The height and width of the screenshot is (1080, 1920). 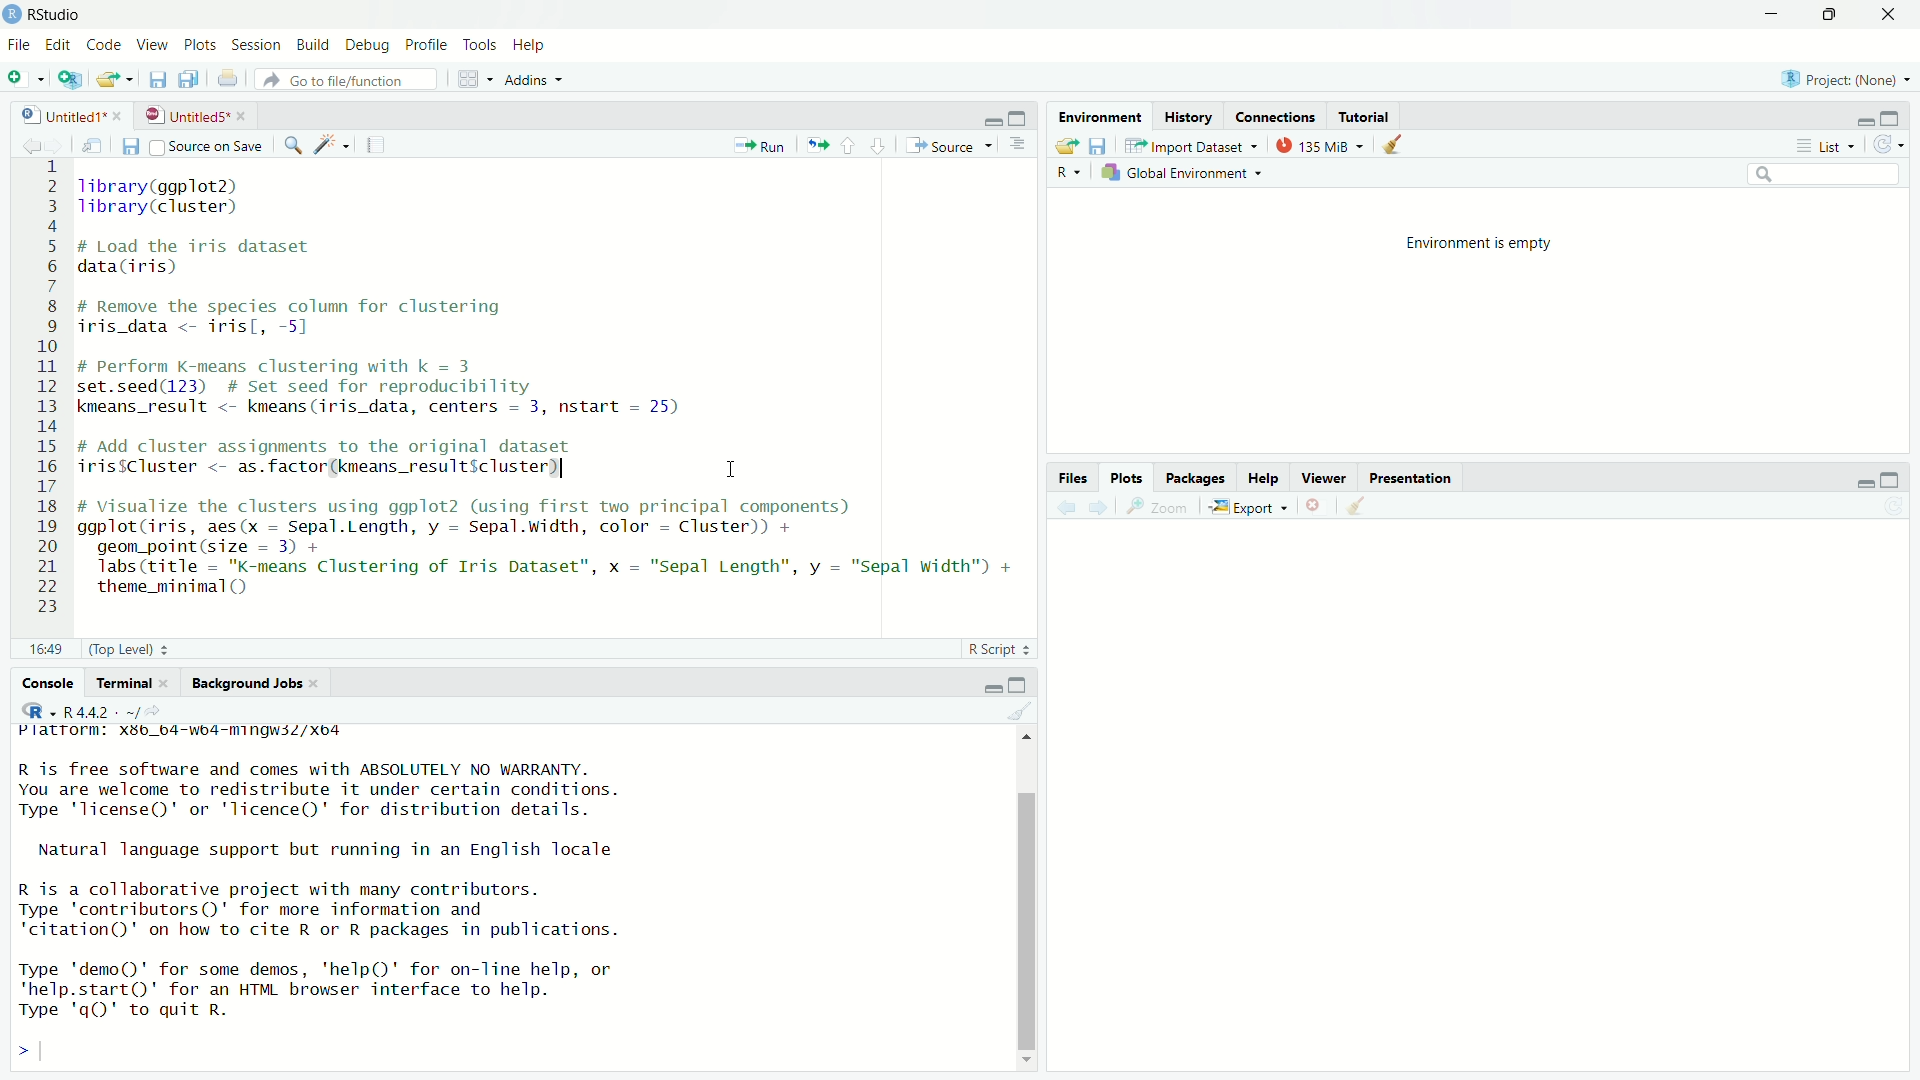 I want to click on scrollbar, so click(x=1028, y=917).